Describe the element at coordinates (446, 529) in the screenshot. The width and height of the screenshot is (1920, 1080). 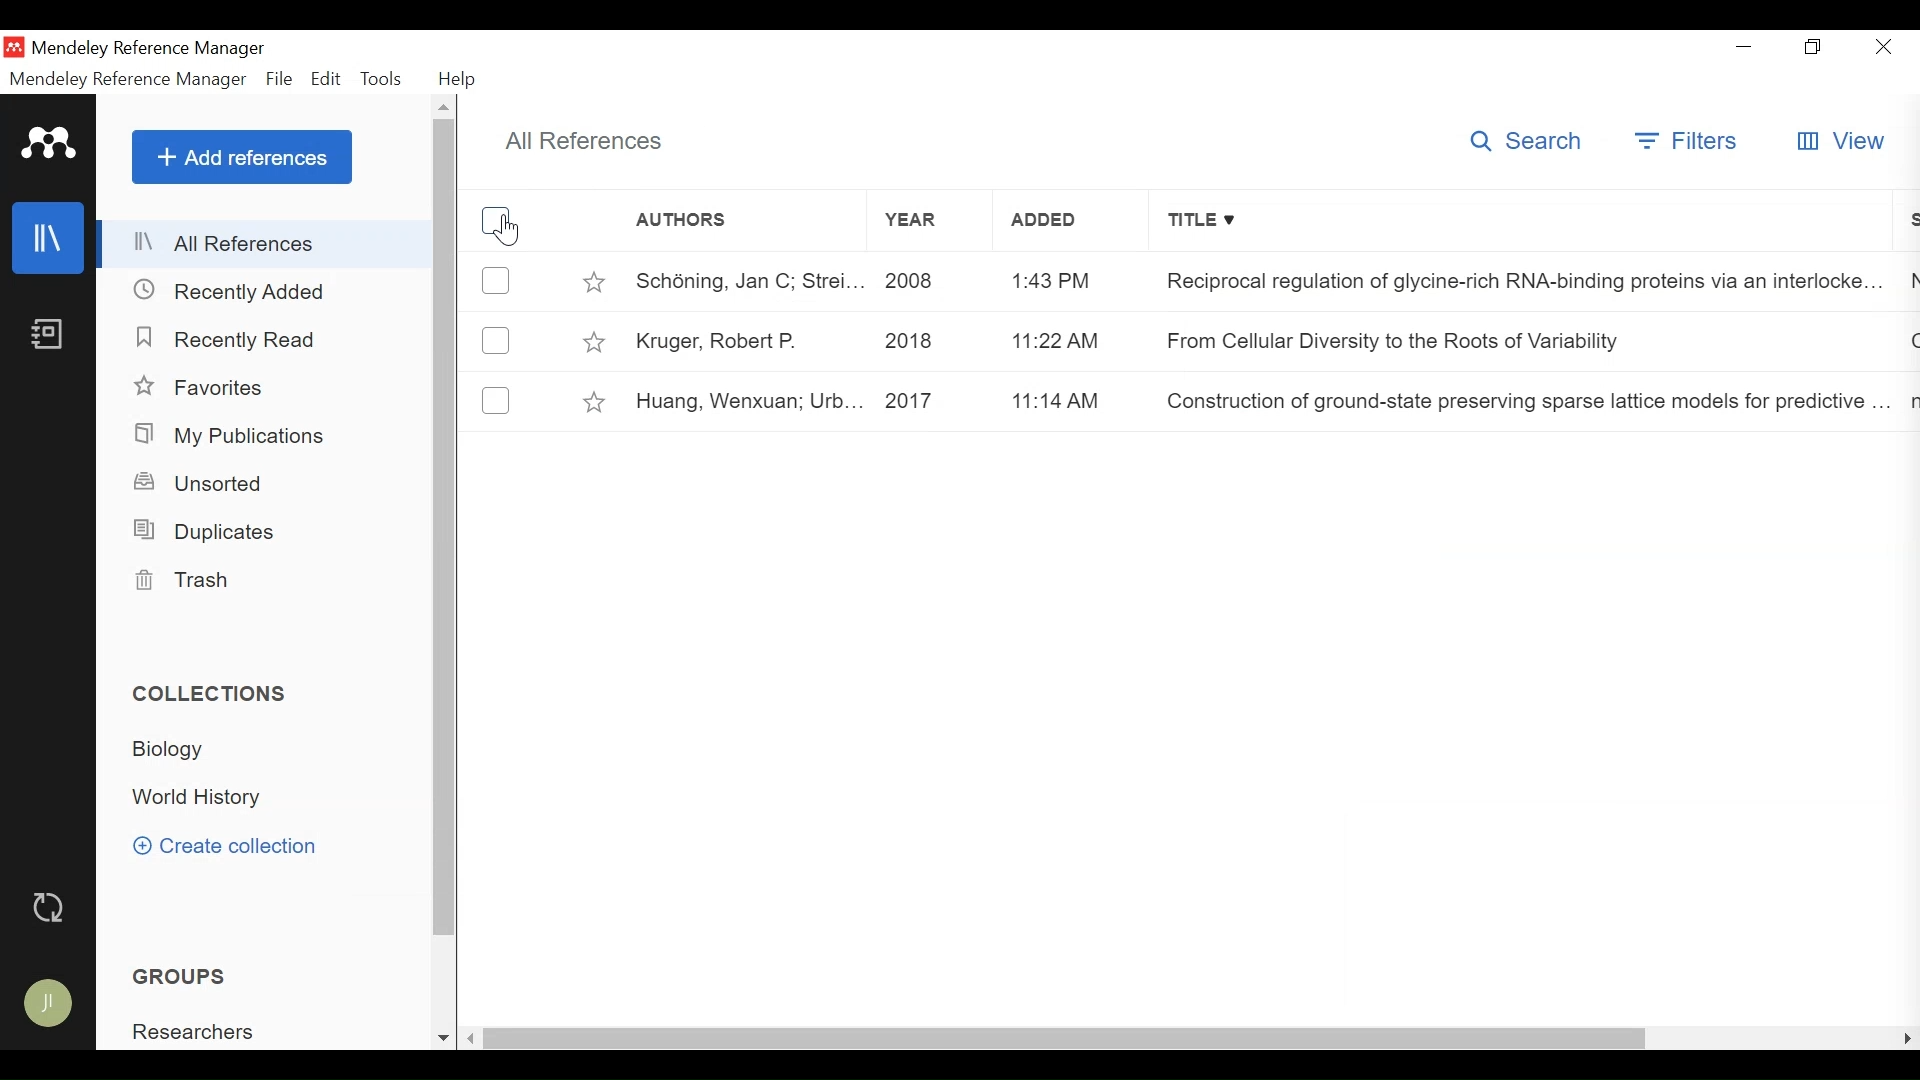
I see `Vertical Scroll bar` at that location.